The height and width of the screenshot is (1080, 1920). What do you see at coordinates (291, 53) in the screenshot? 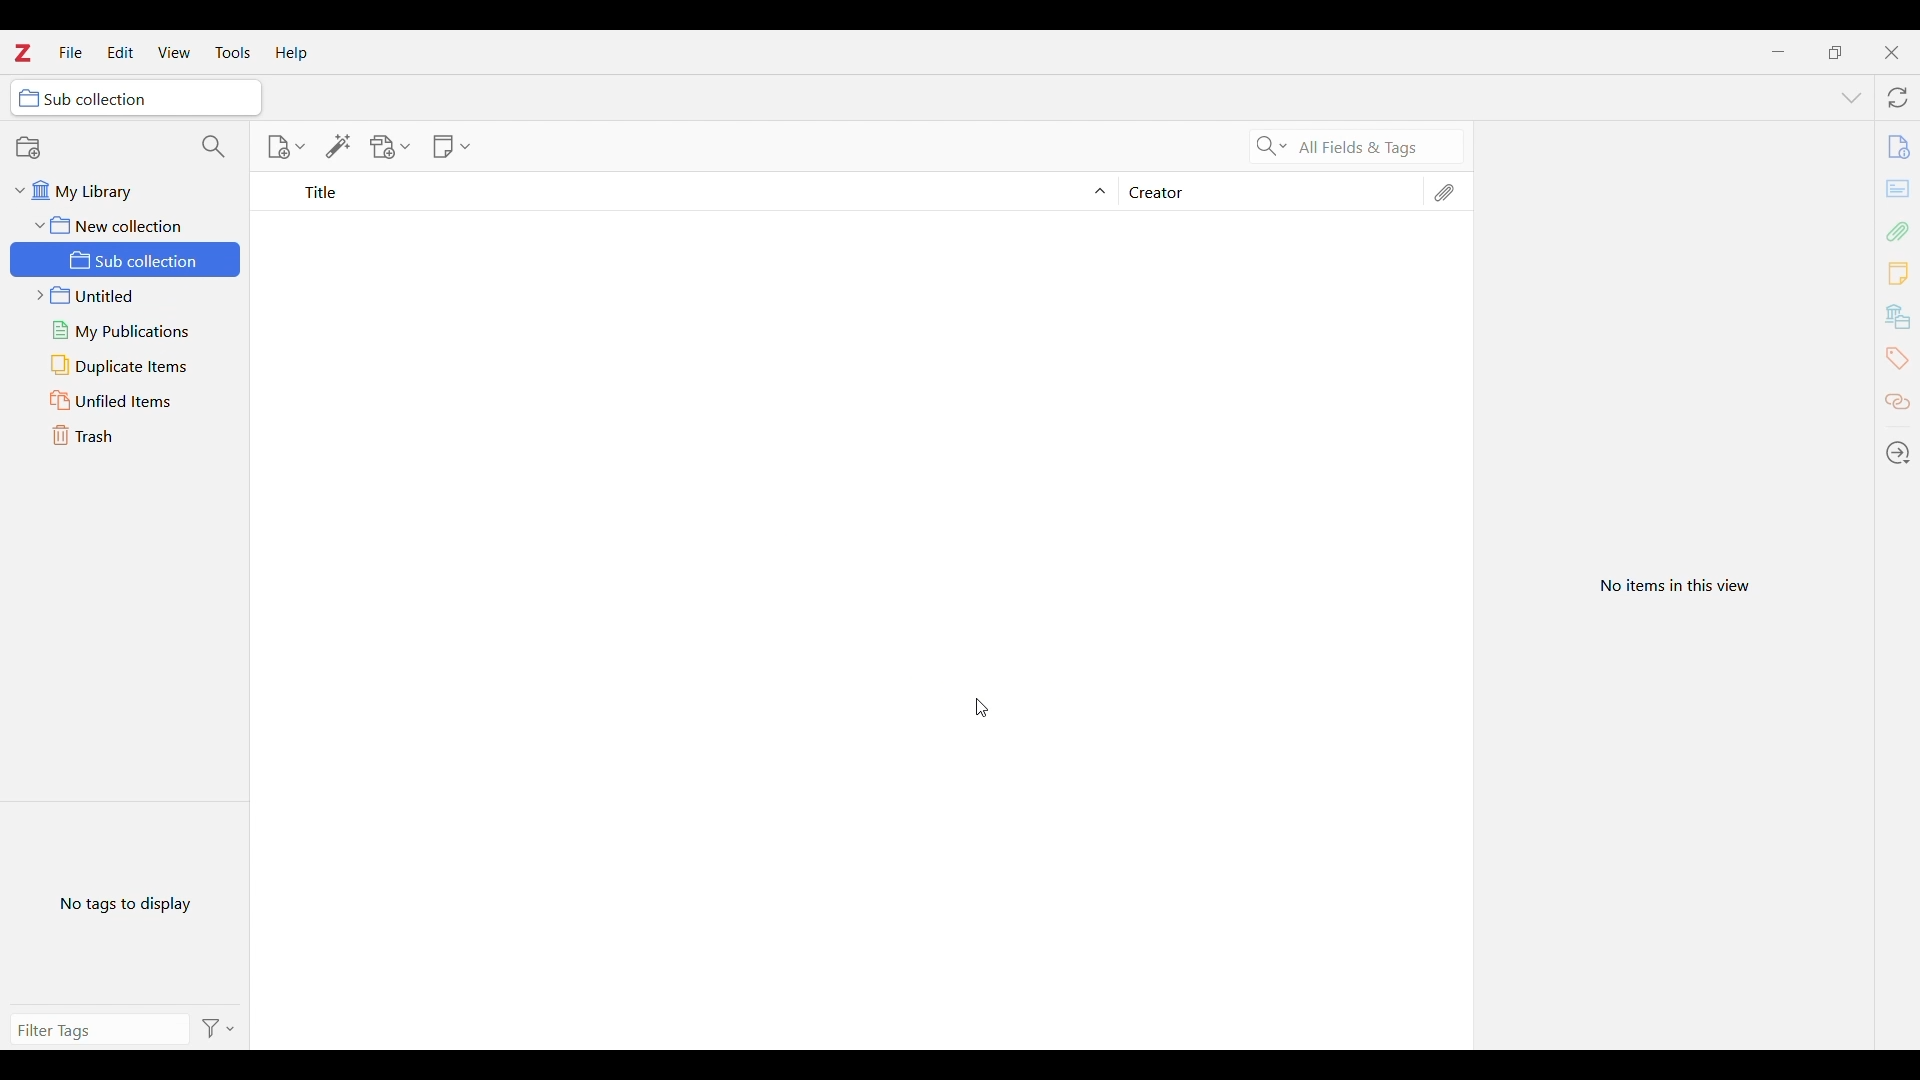
I see `Help menu` at bounding box center [291, 53].